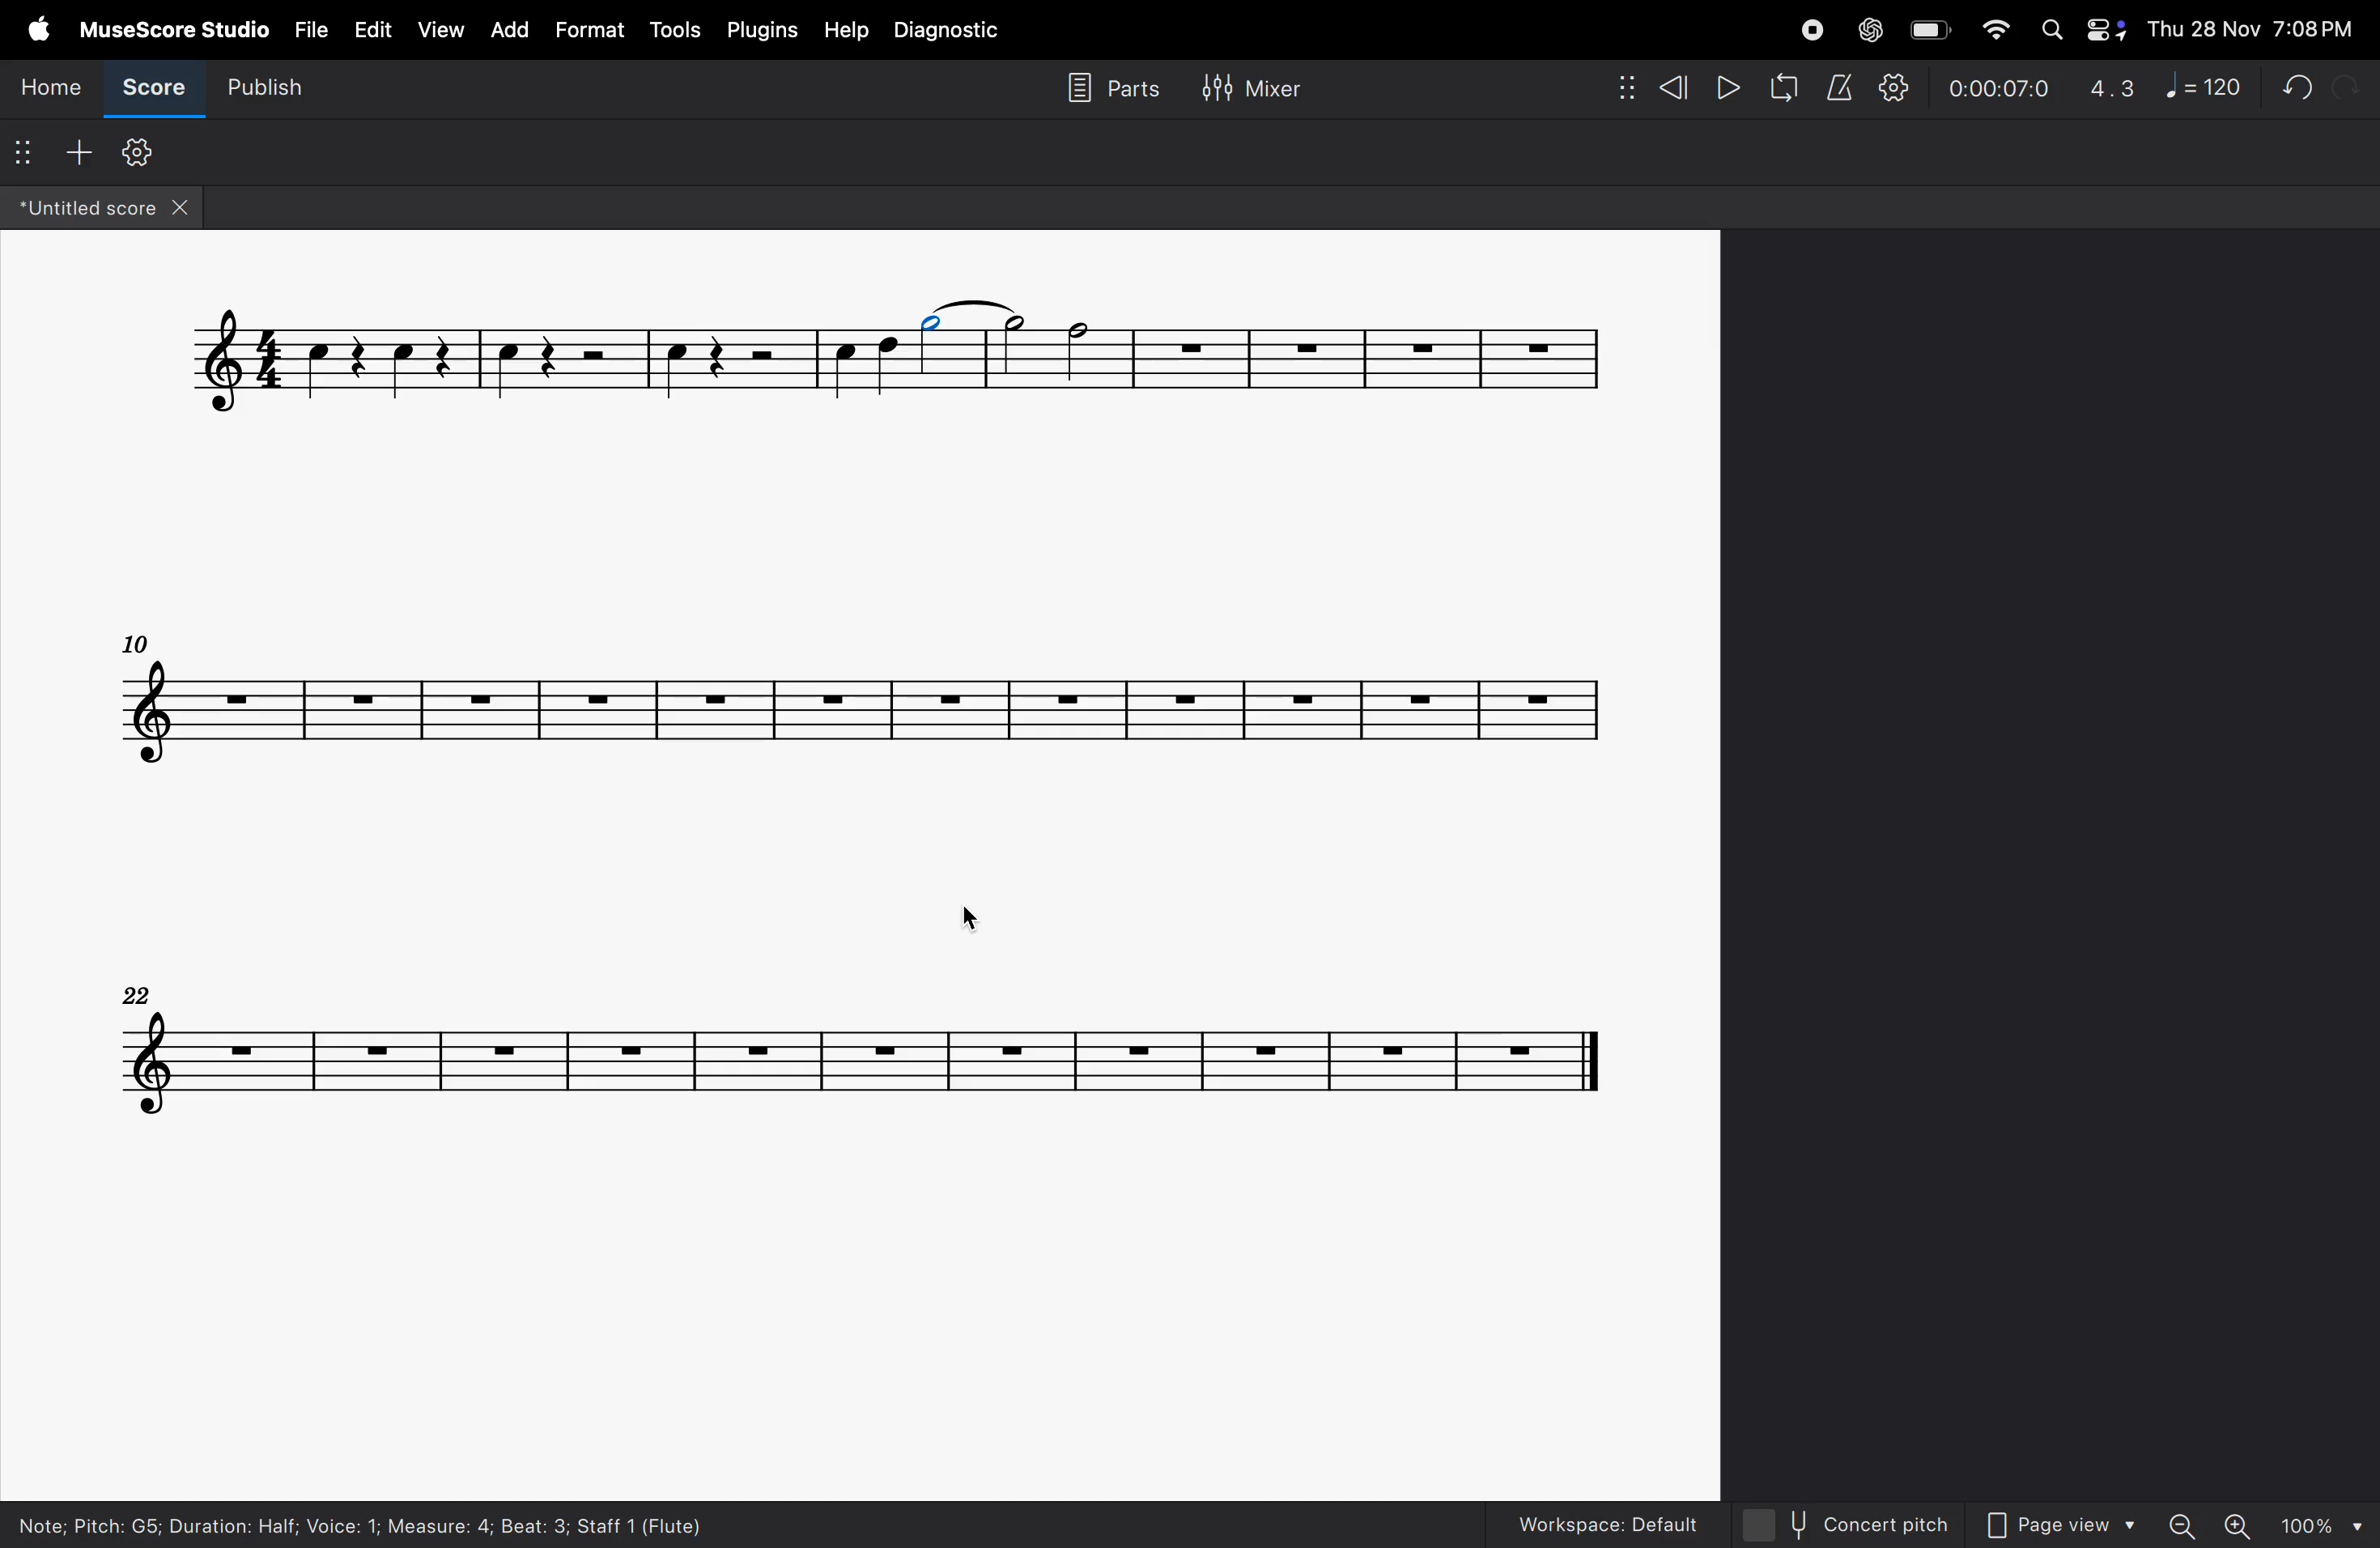  What do you see at coordinates (1839, 85) in the screenshot?
I see `metronome` at bounding box center [1839, 85].